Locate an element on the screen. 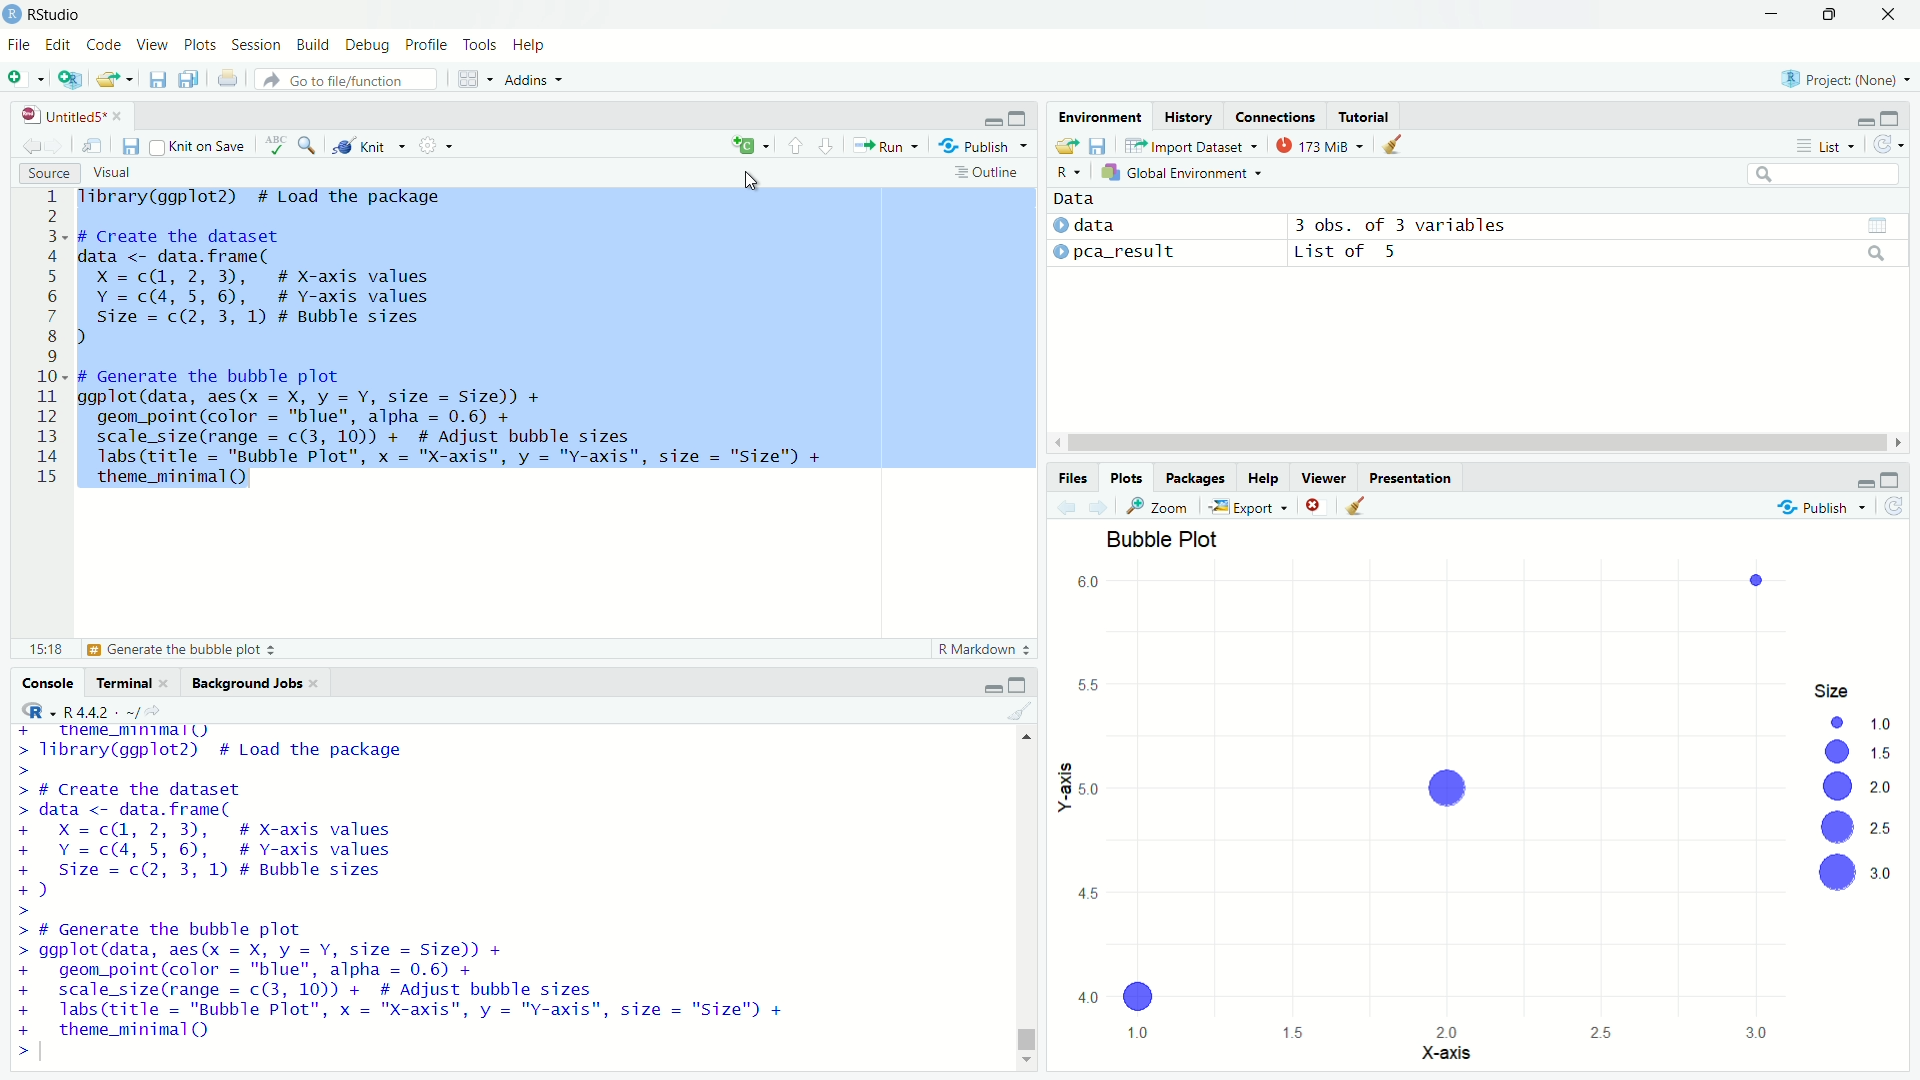 Image resolution: width=1920 pixels, height=1080 pixels. publish is located at coordinates (1824, 507).